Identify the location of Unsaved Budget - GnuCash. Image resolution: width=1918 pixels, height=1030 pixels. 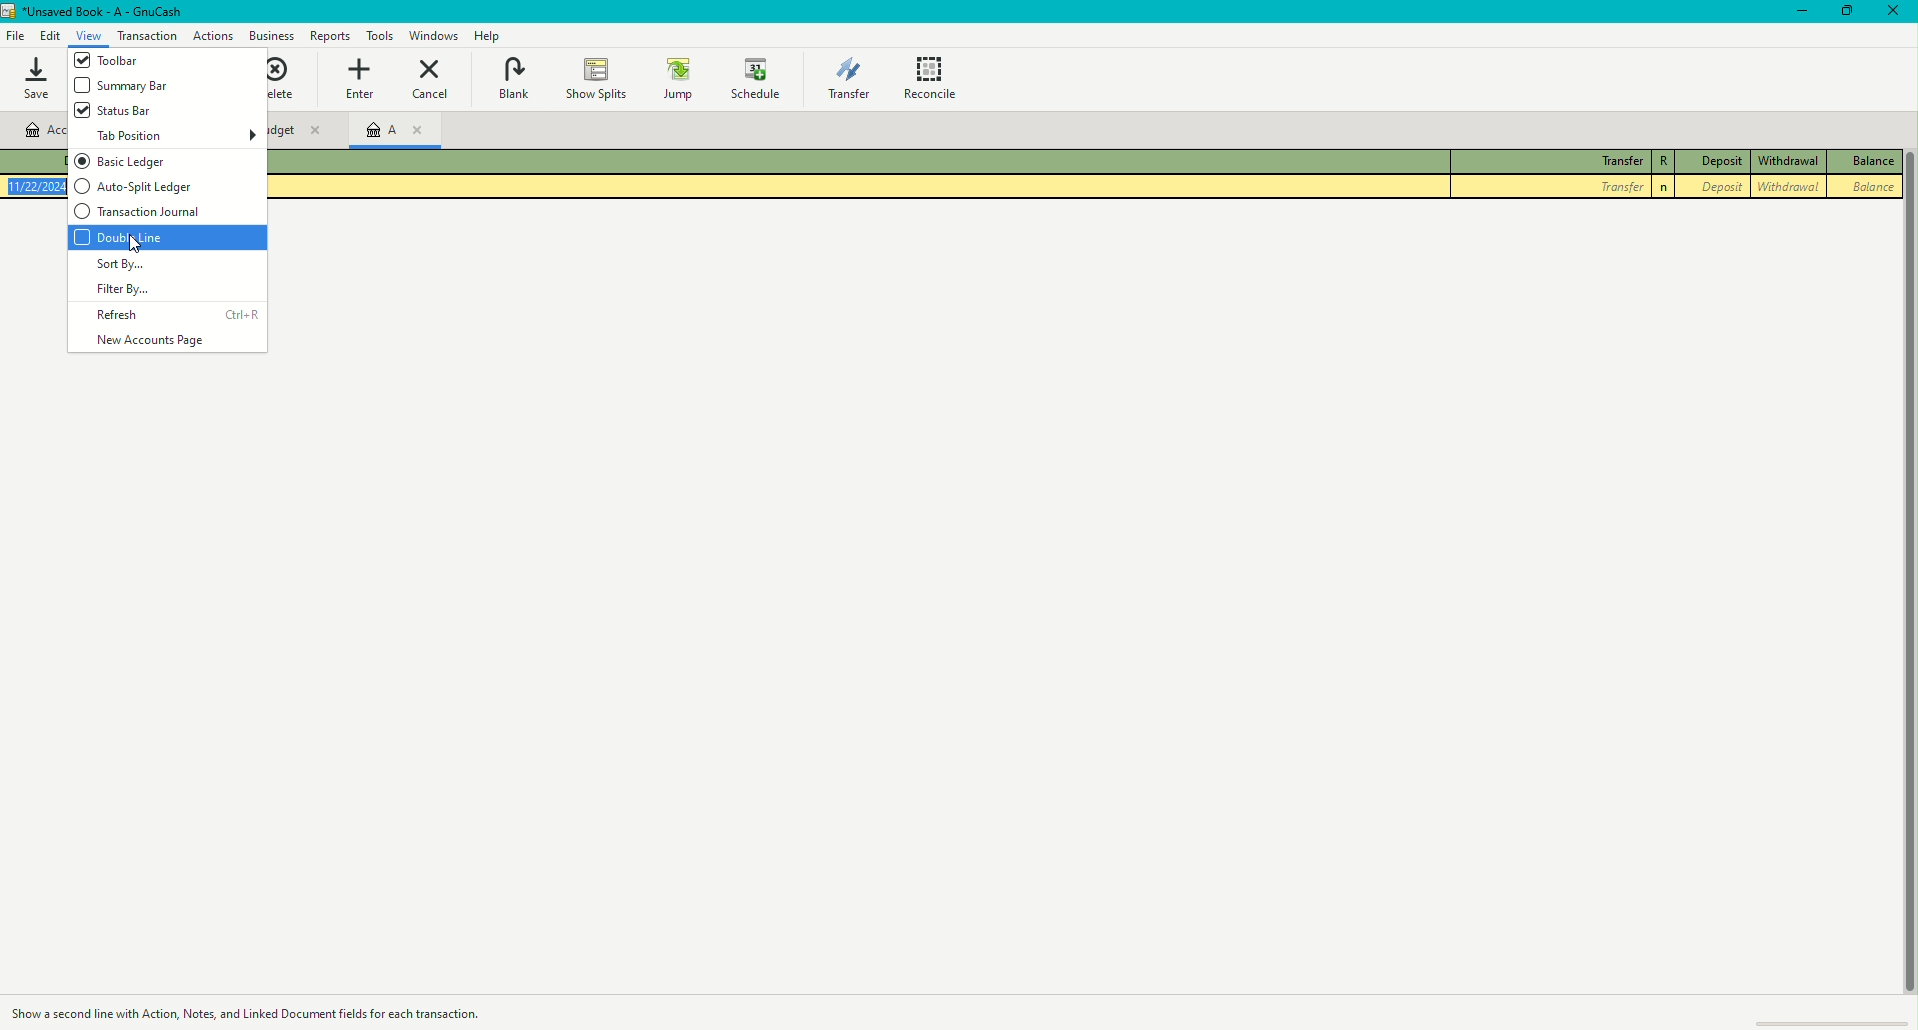
(97, 12).